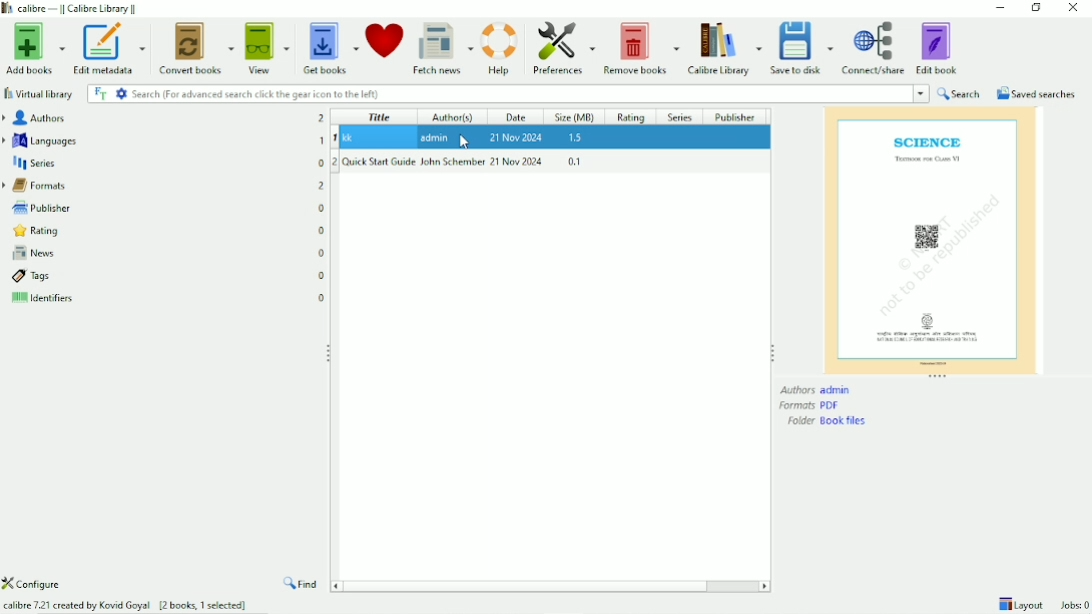  Describe the element at coordinates (632, 117) in the screenshot. I see `Rating` at that location.